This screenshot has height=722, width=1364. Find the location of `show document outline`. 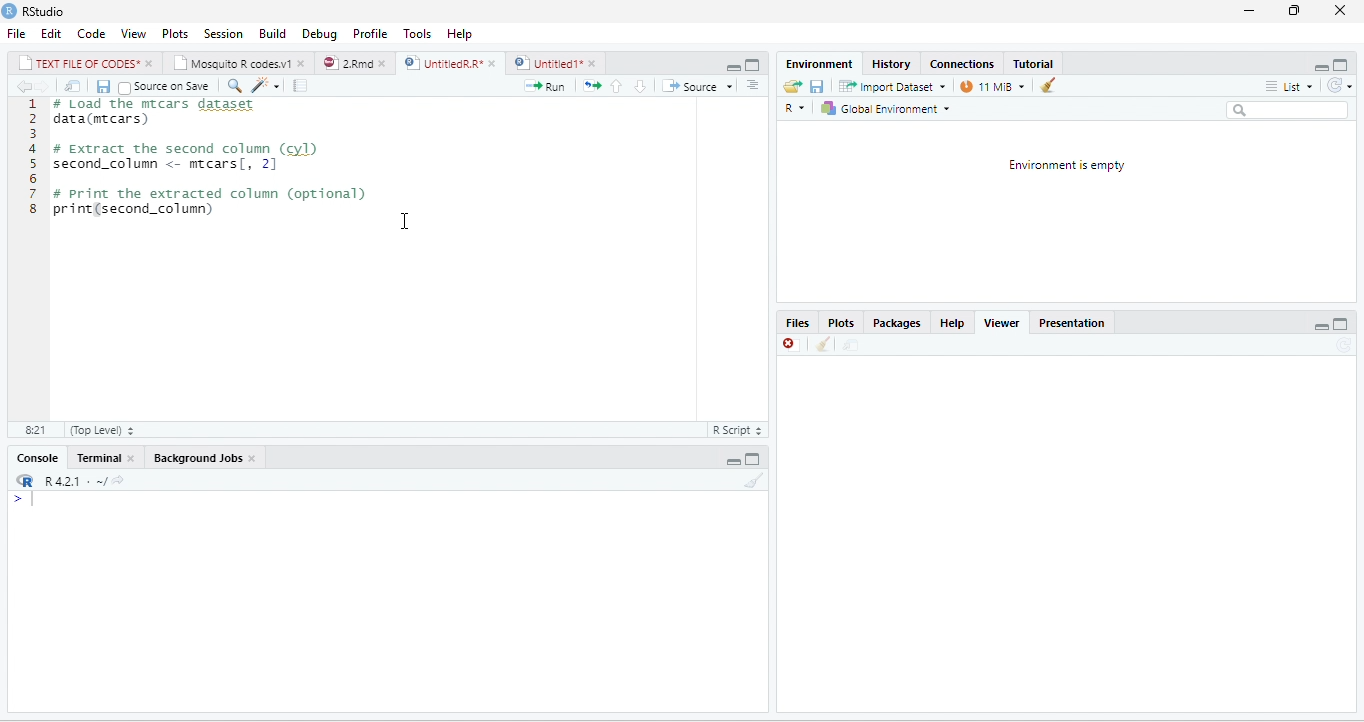

show document outline is located at coordinates (752, 85).